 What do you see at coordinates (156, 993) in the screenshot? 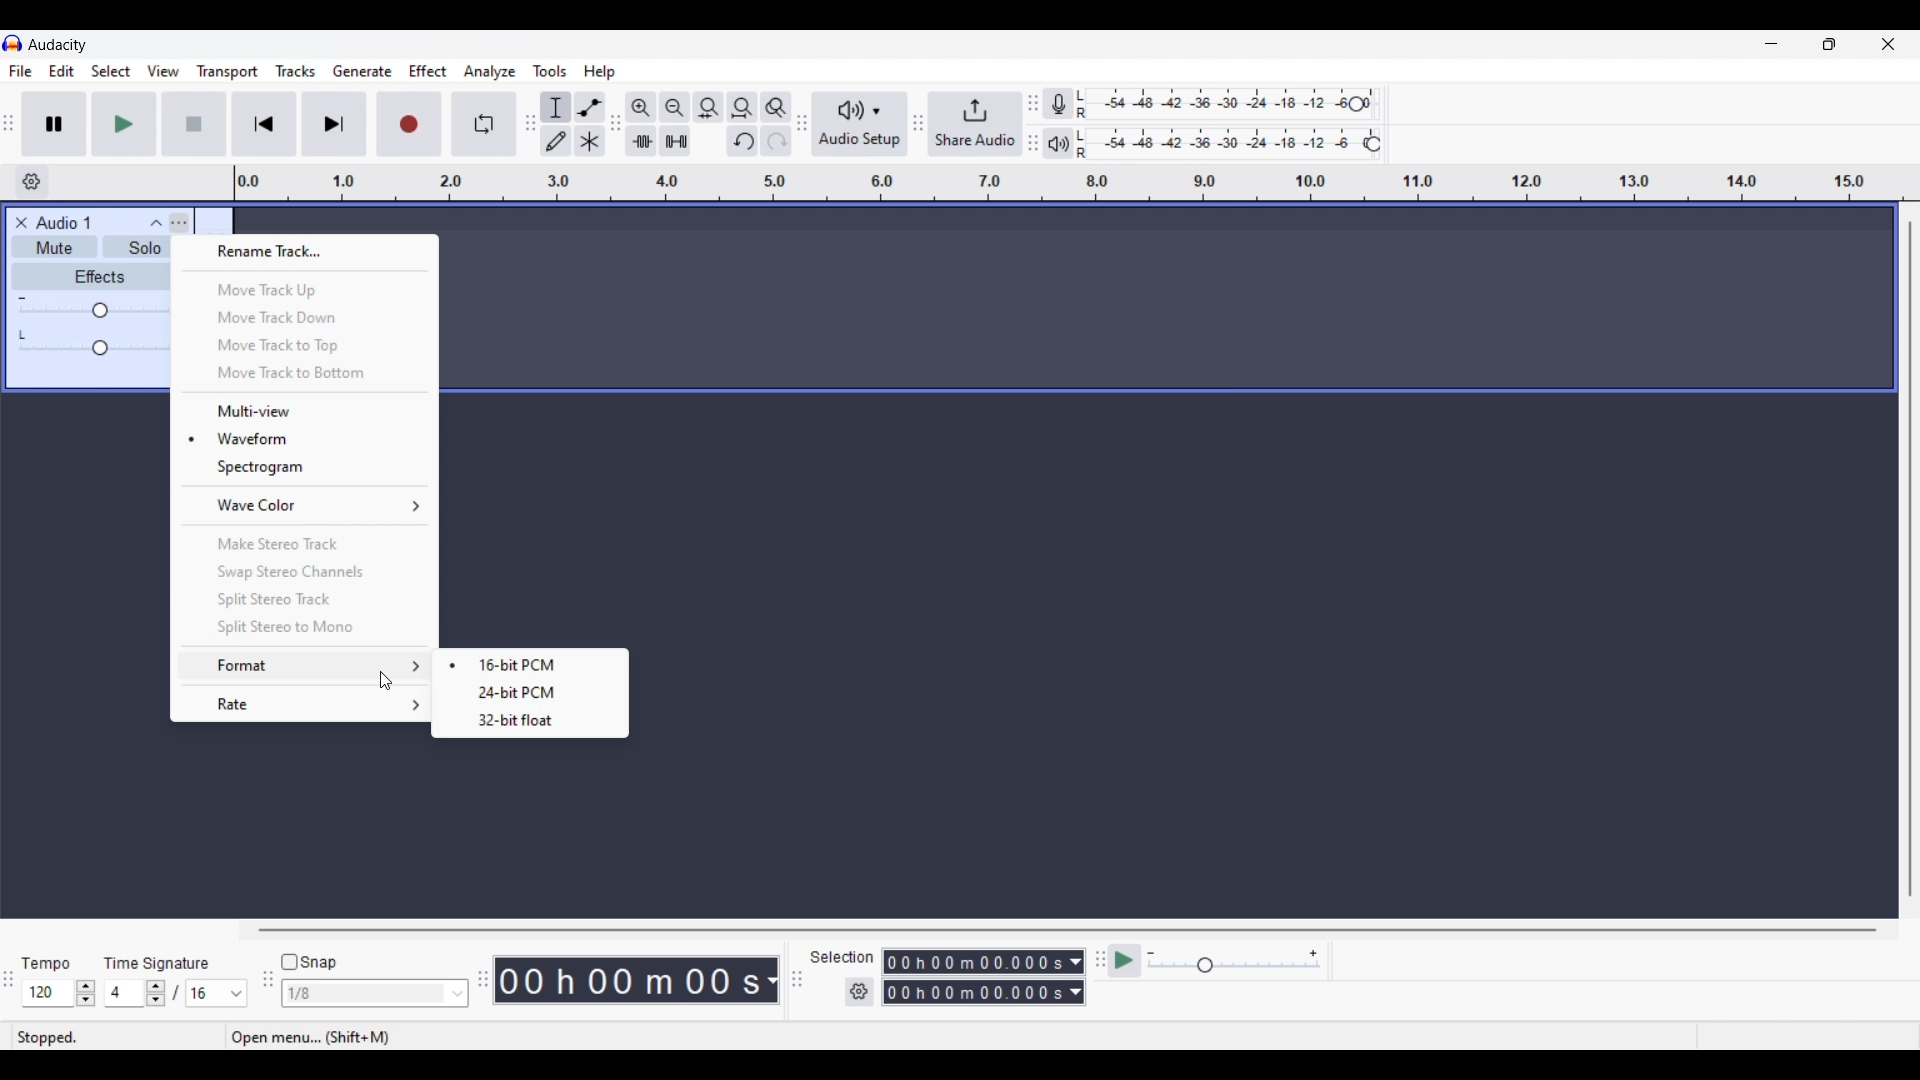
I see `Increase/Decrease time signature` at bounding box center [156, 993].